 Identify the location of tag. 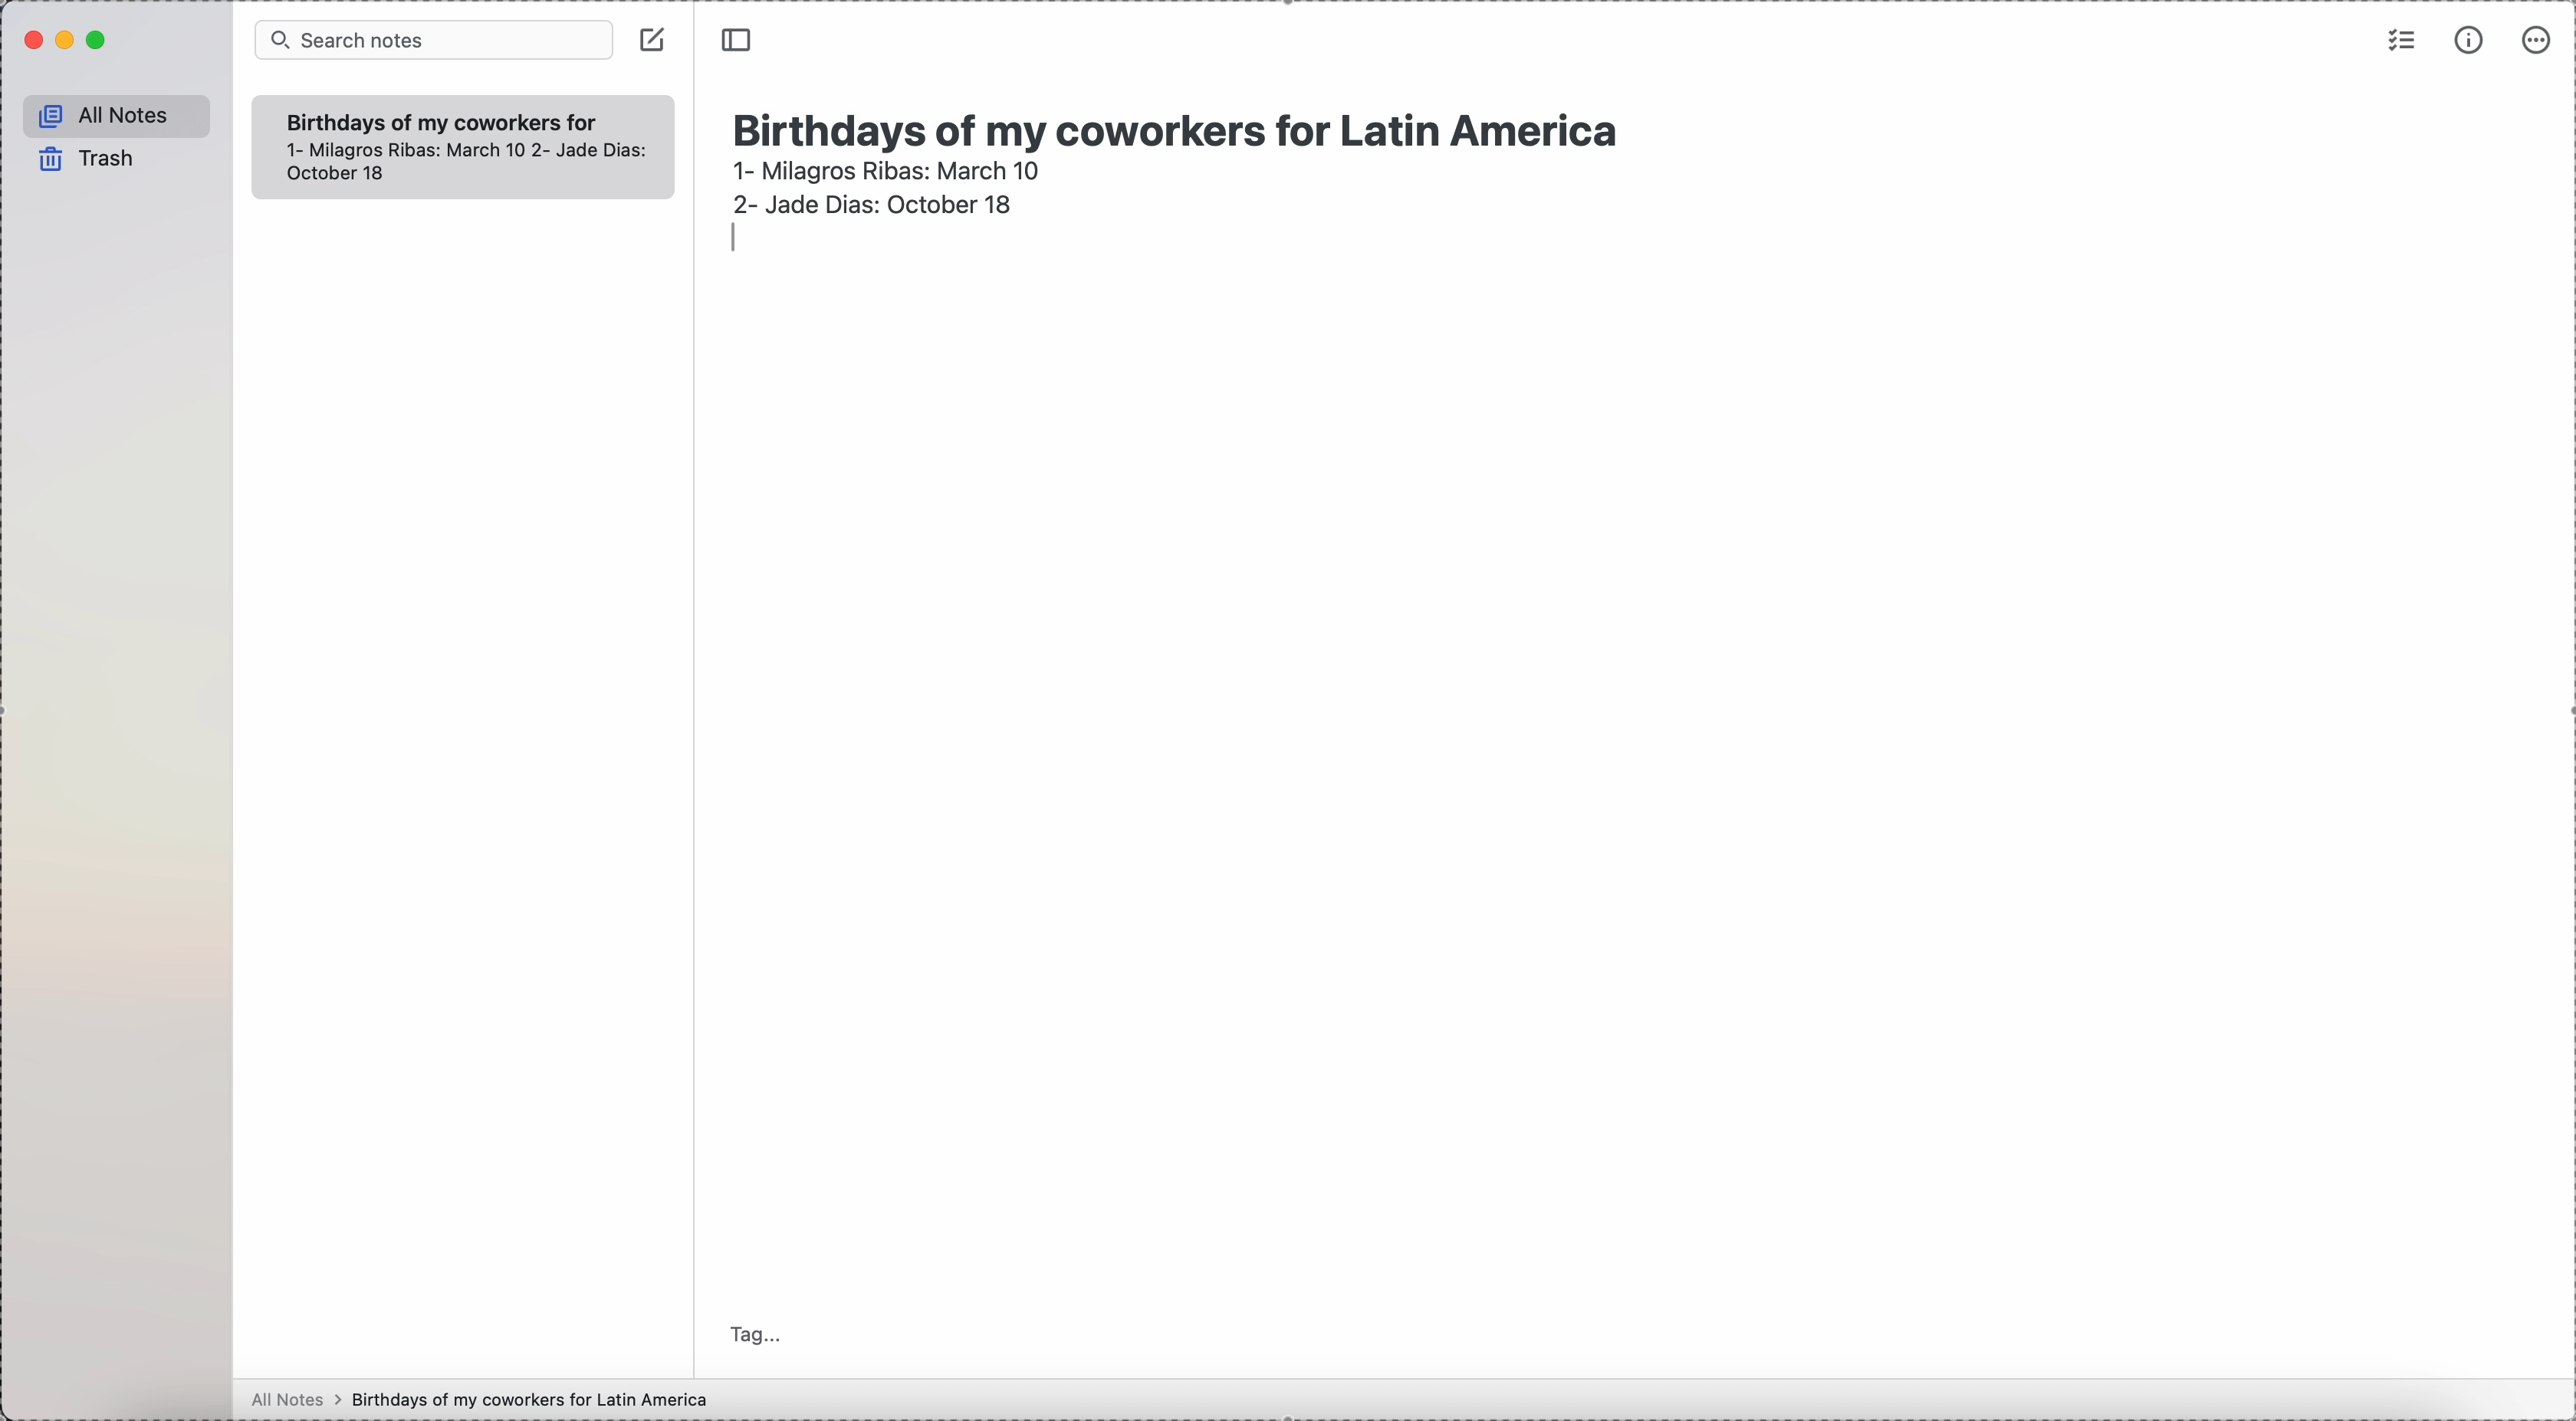
(757, 1333).